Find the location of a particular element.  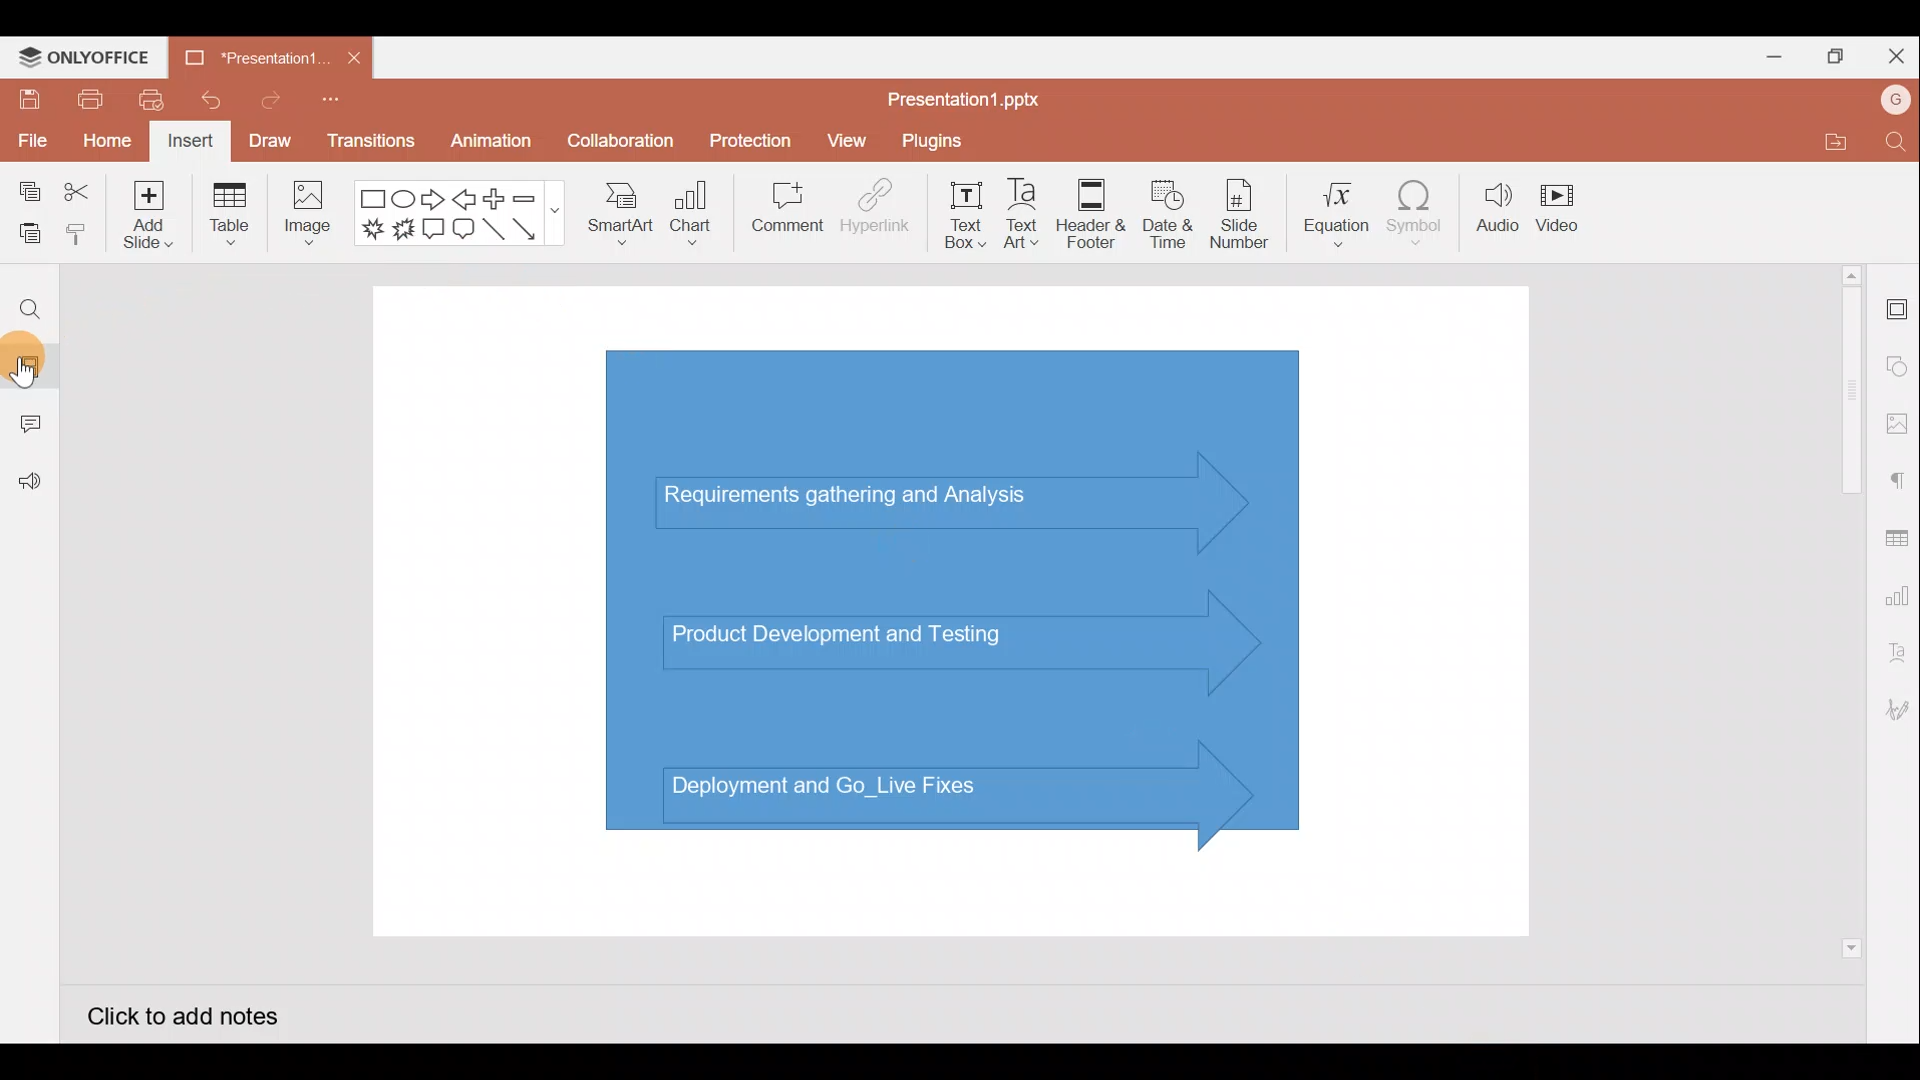

Copy is located at coordinates (29, 186).